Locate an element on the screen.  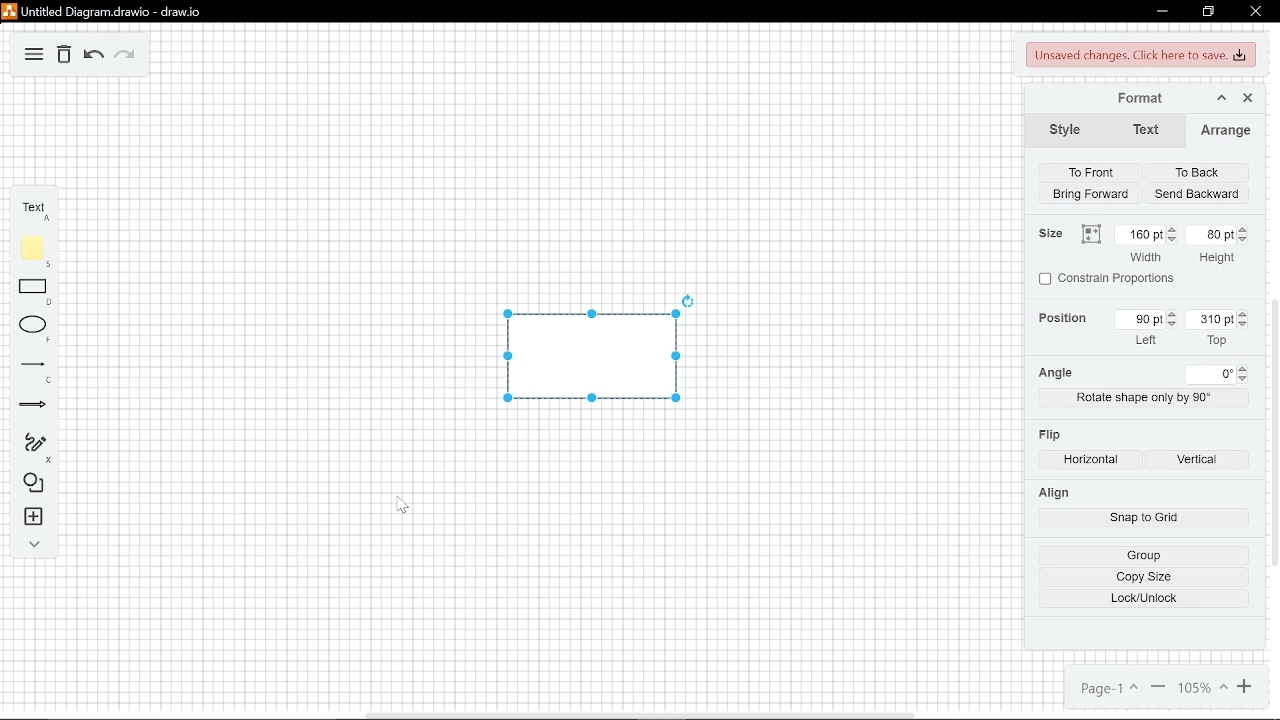
current width is located at coordinates (1138, 234).